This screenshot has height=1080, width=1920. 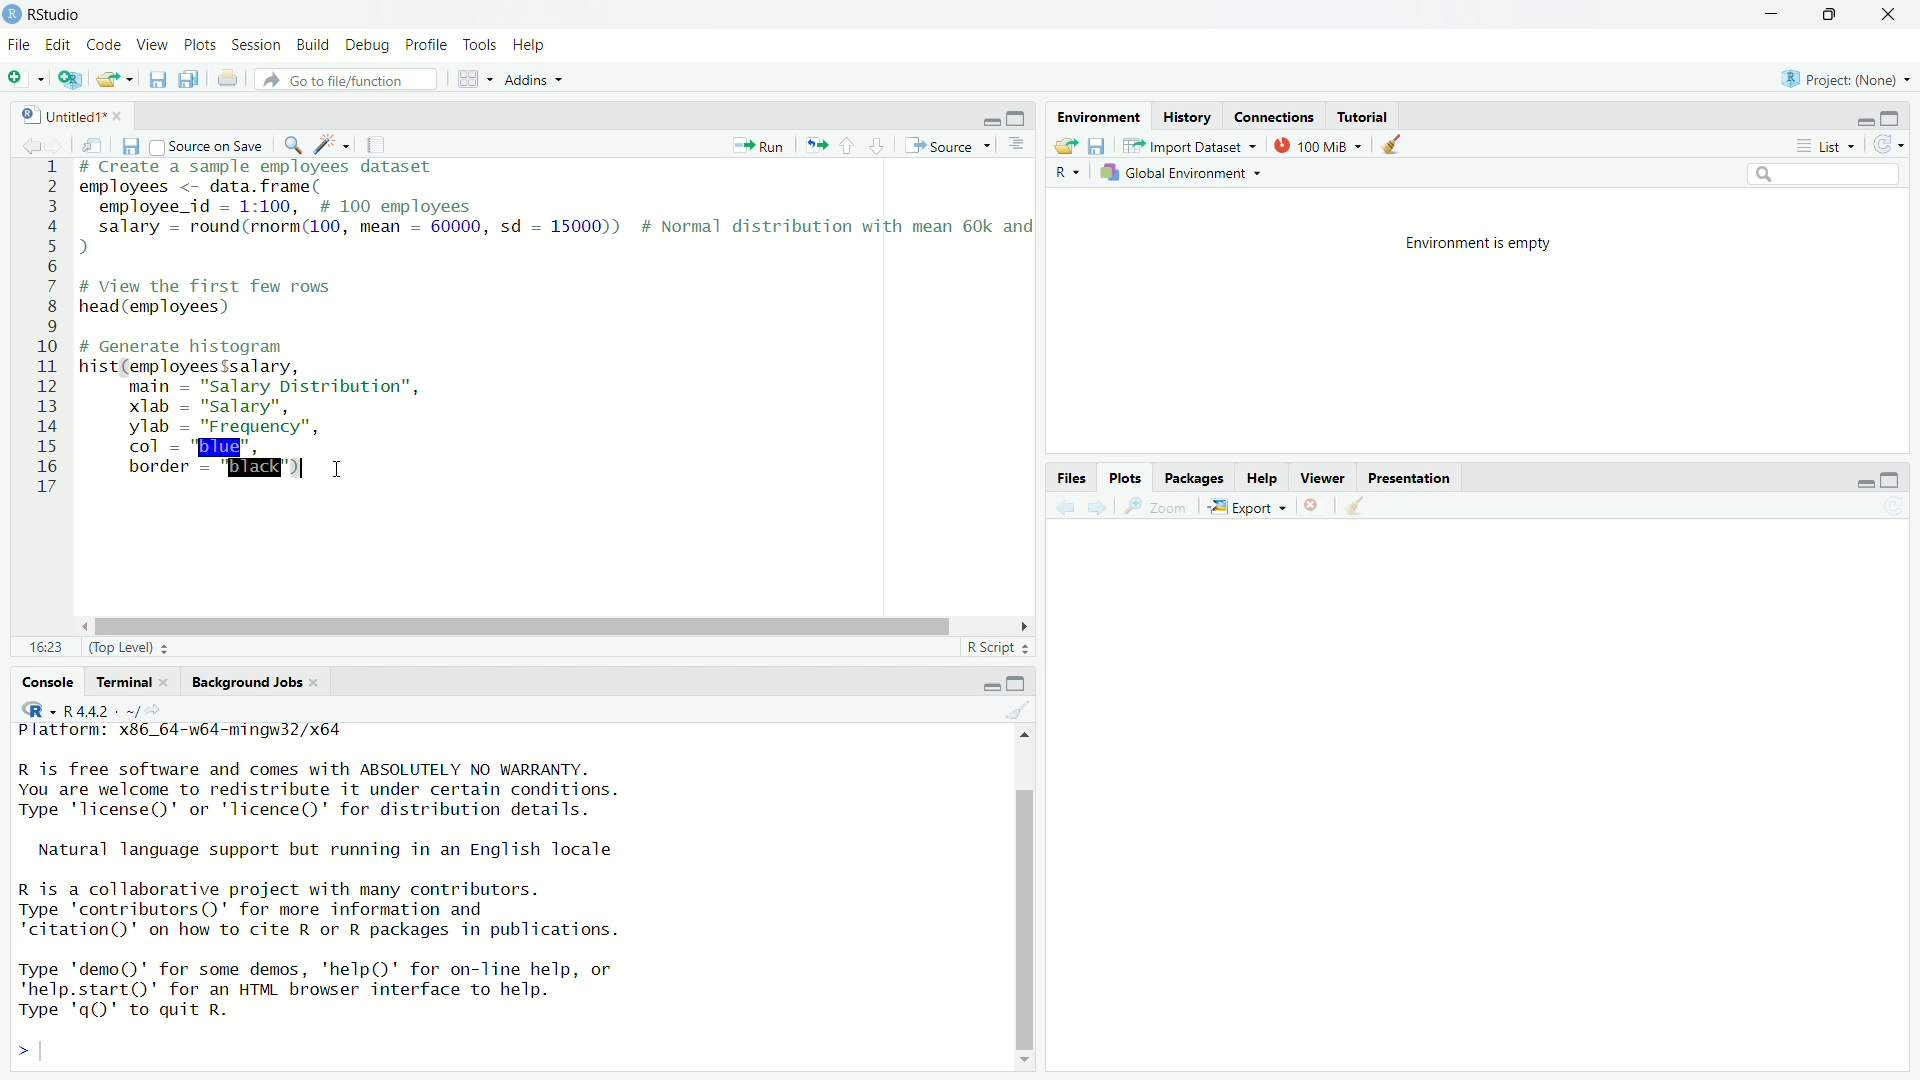 I want to click on Edit , so click(x=333, y=143).